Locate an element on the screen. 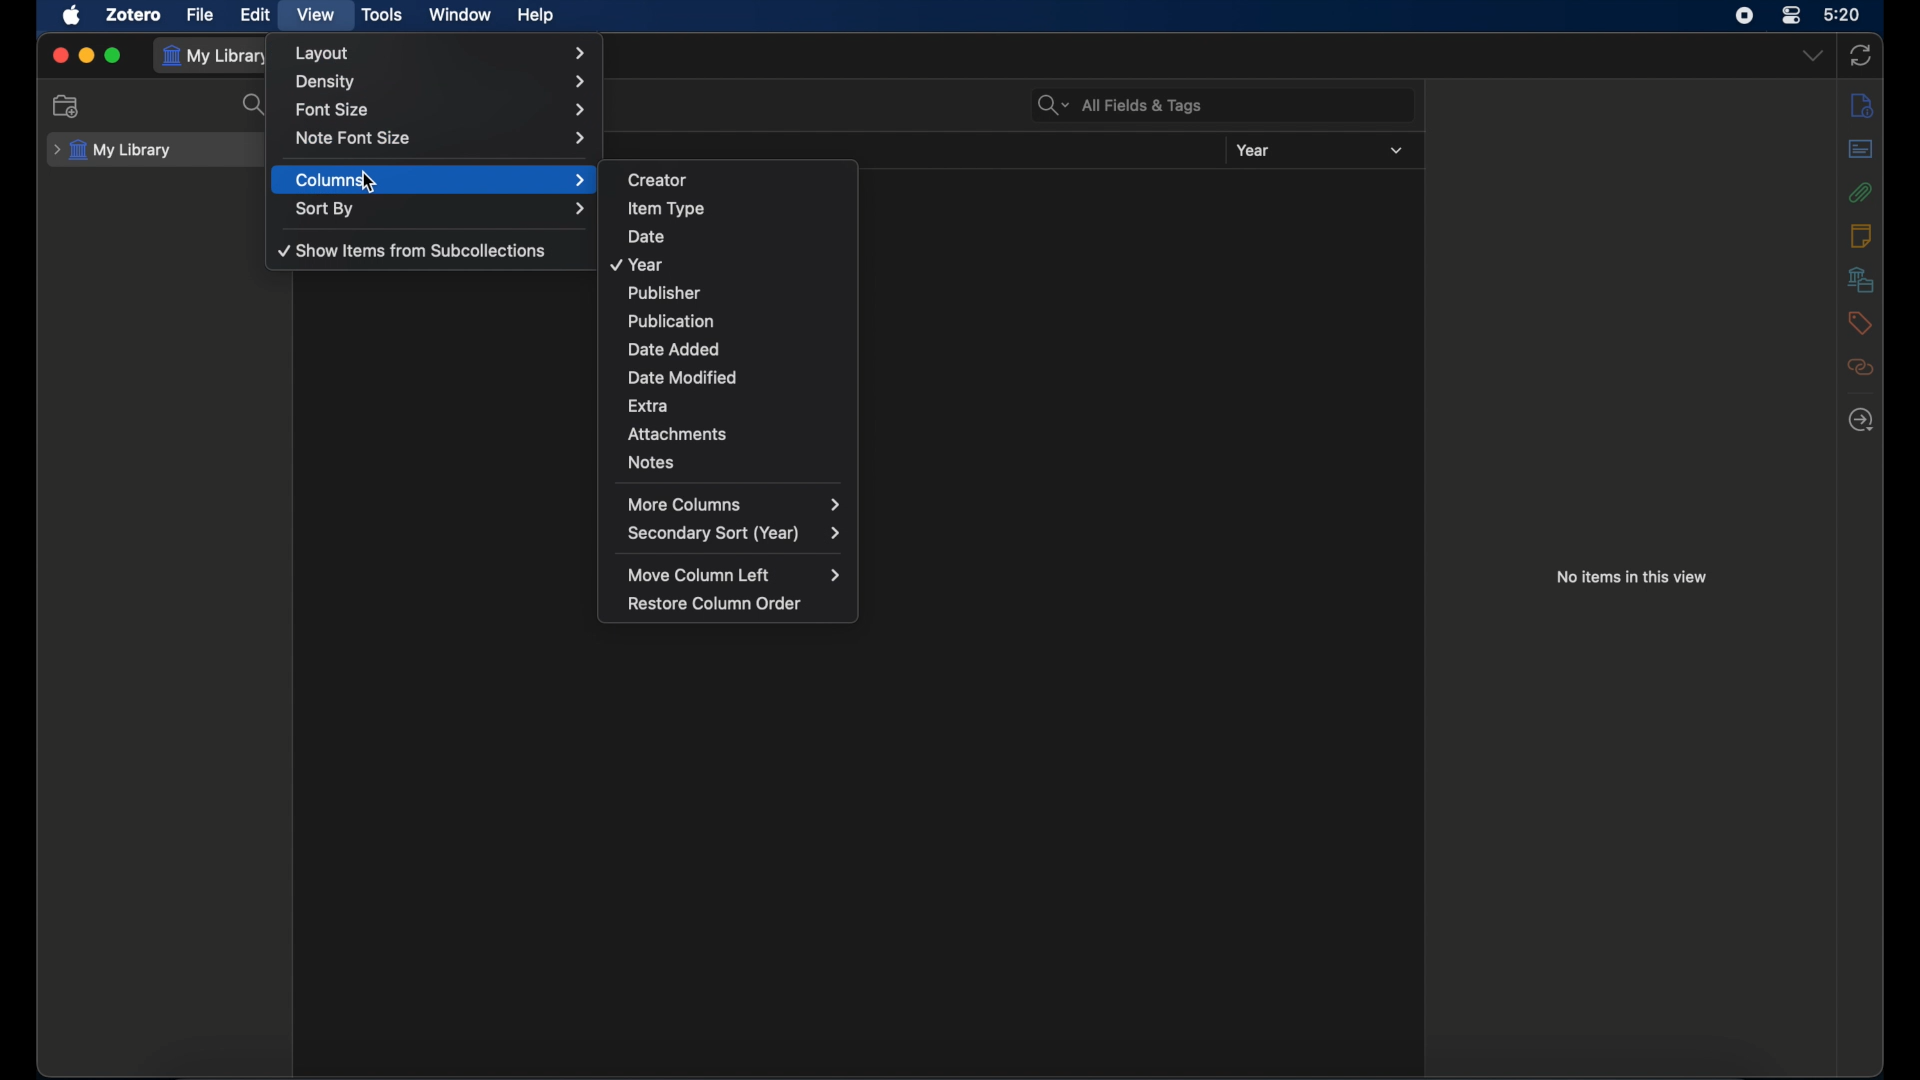 This screenshot has width=1920, height=1080. font size is located at coordinates (442, 108).